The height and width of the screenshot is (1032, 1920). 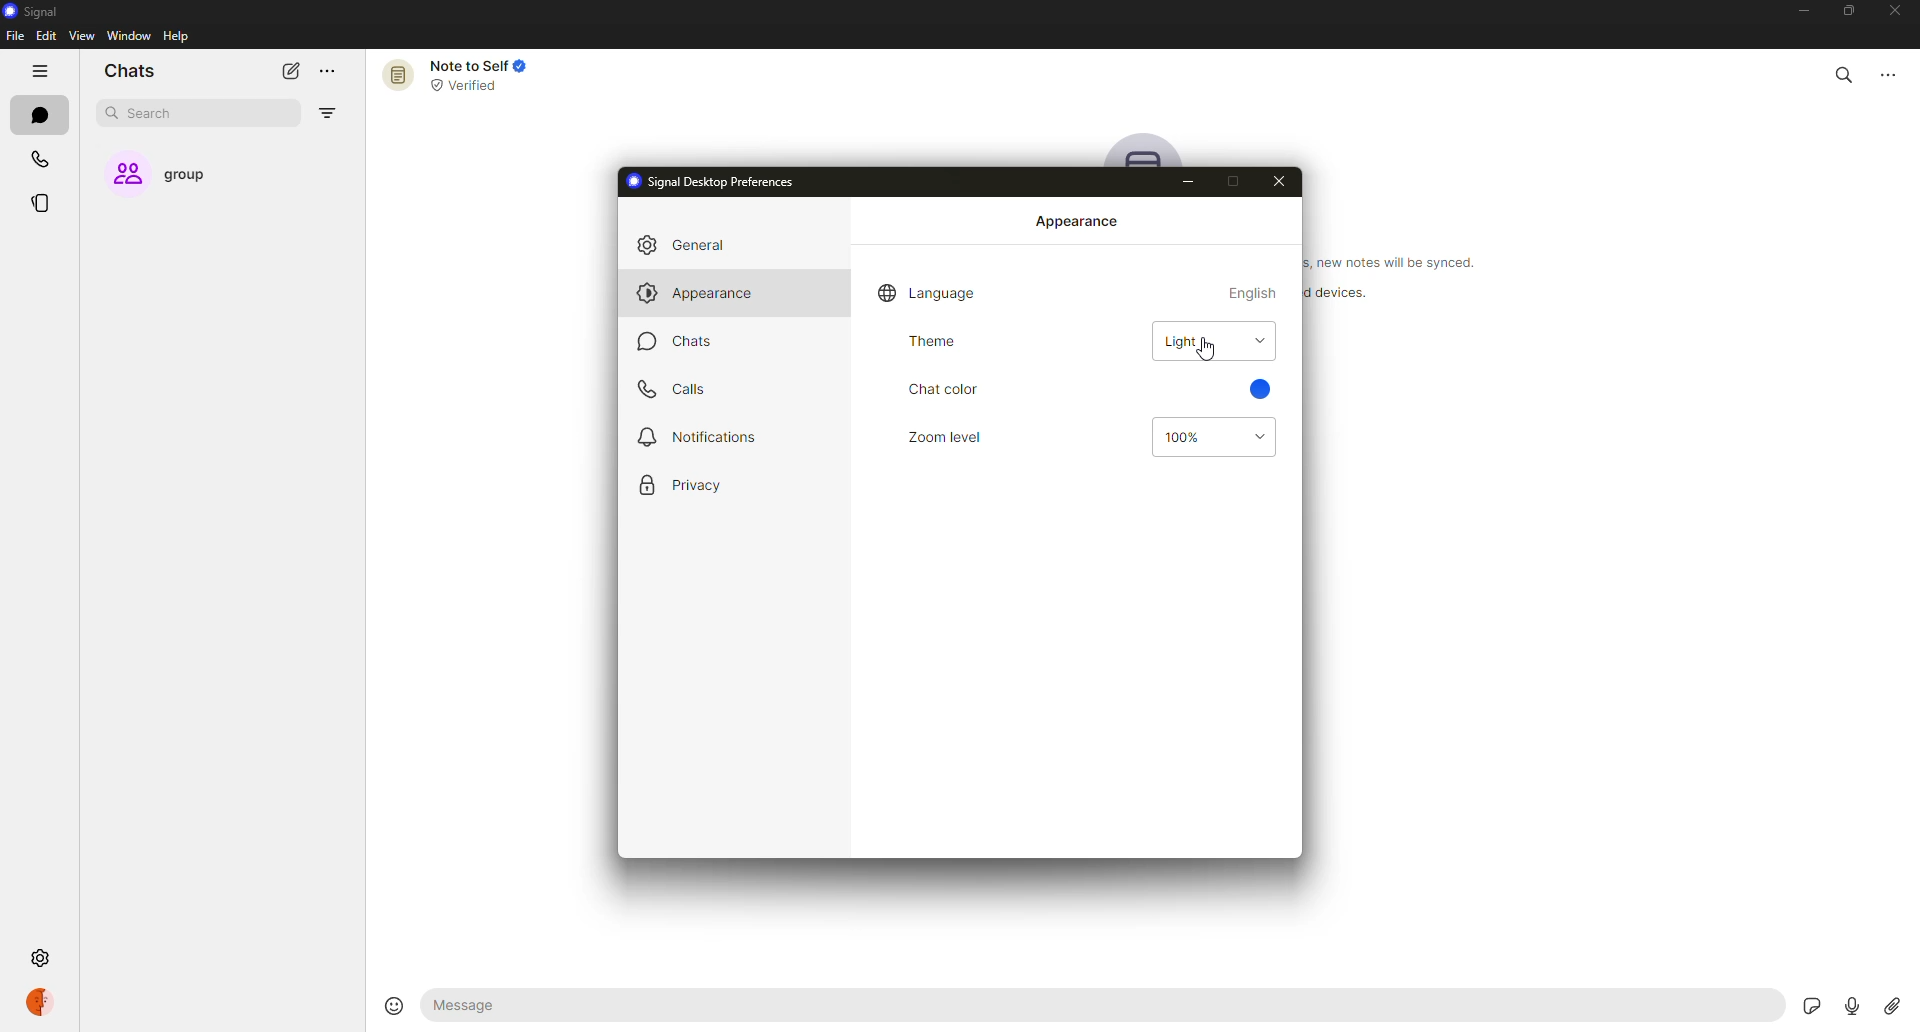 I want to click on maximize, so click(x=1230, y=182).